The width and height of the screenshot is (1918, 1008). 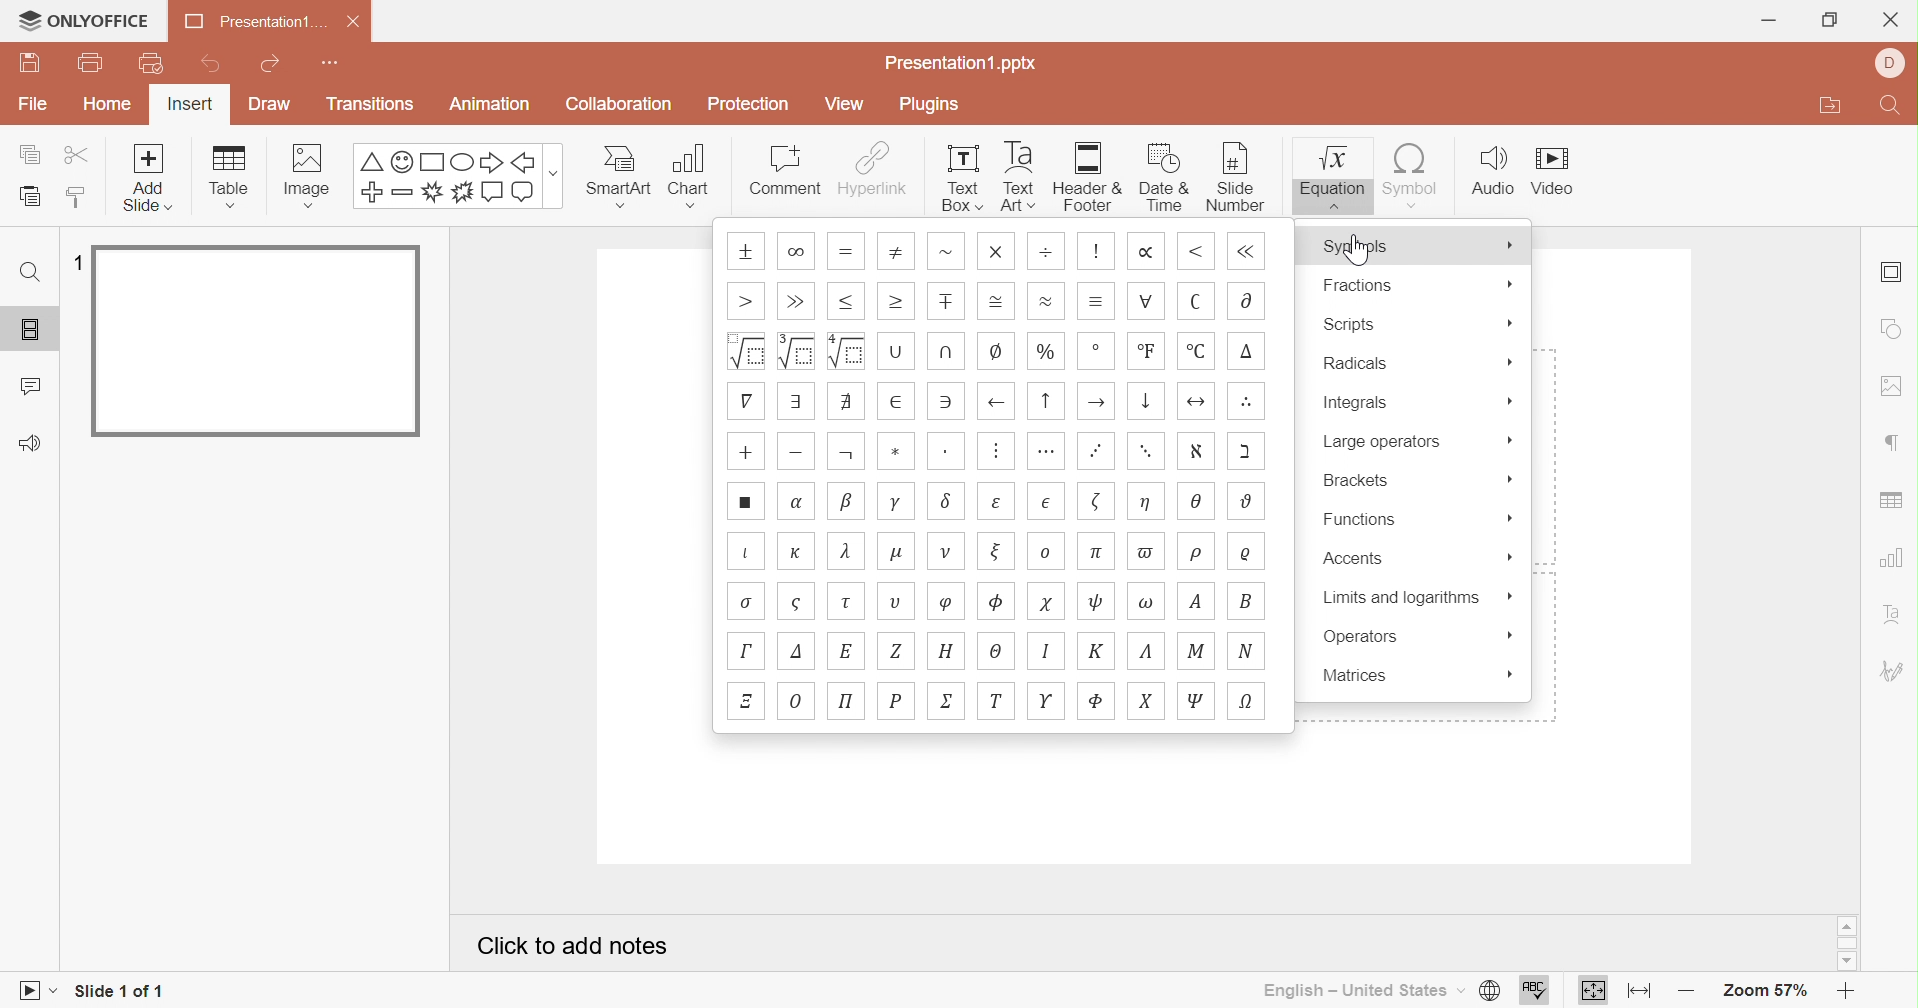 What do you see at coordinates (447, 179) in the screenshot?
I see `Symbols` at bounding box center [447, 179].